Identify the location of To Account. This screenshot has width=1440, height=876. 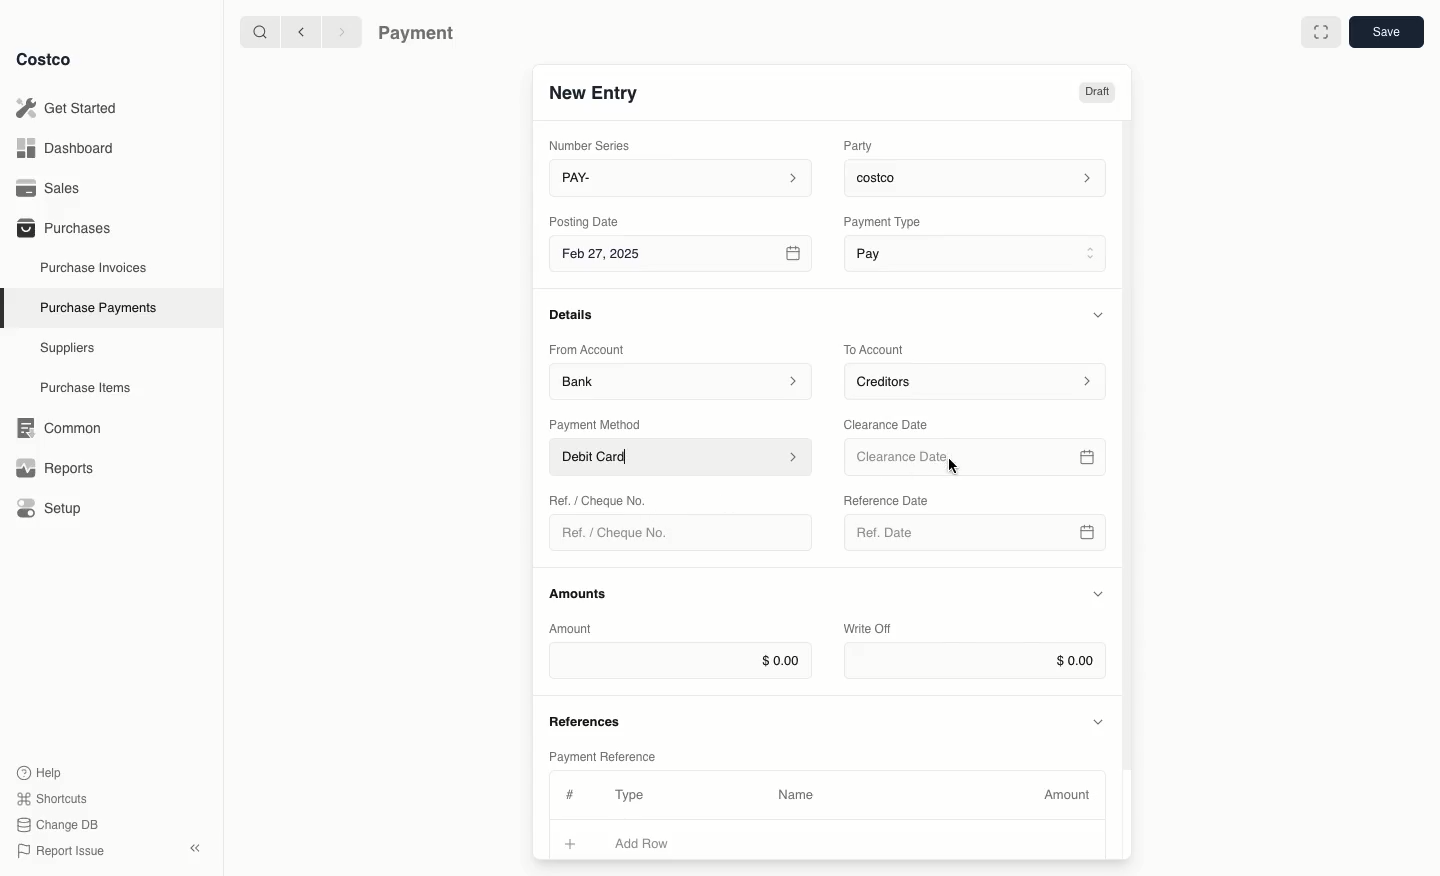
(876, 349).